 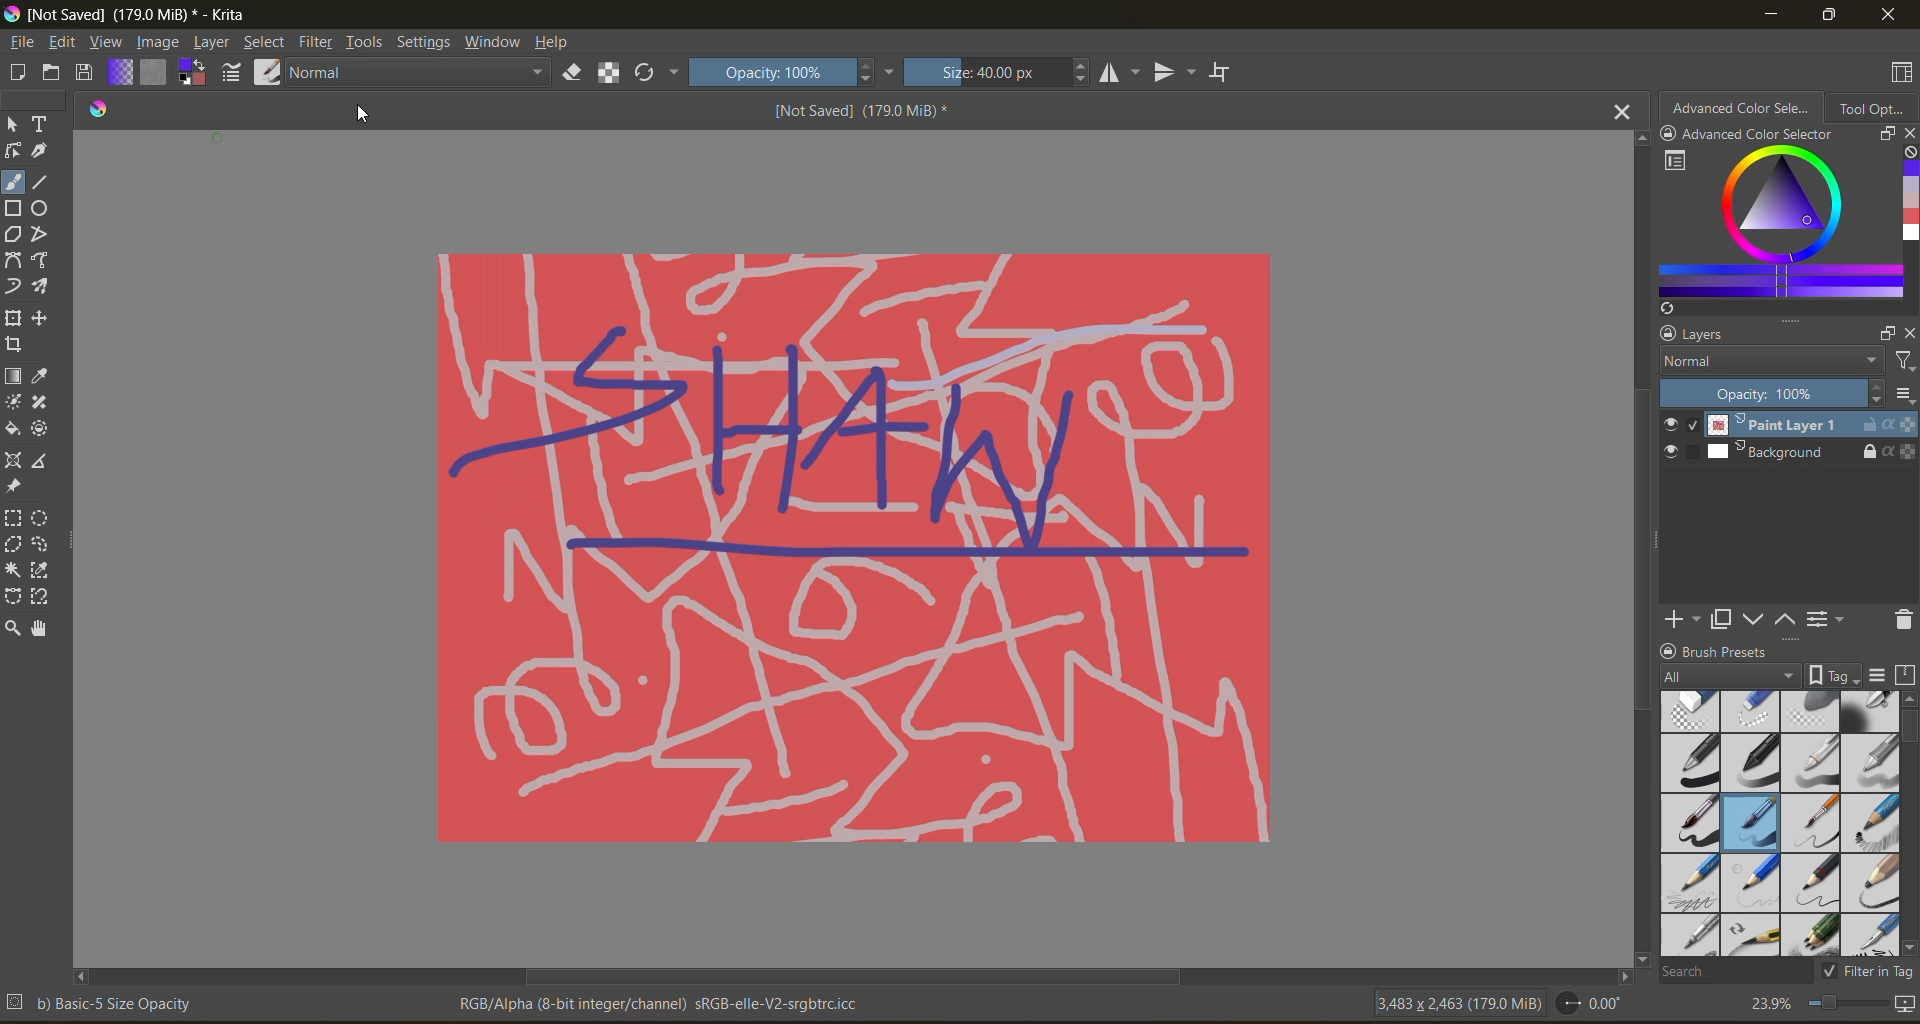 What do you see at coordinates (43, 570) in the screenshot?
I see `similar selection tool` at bounding box center [43, 570].